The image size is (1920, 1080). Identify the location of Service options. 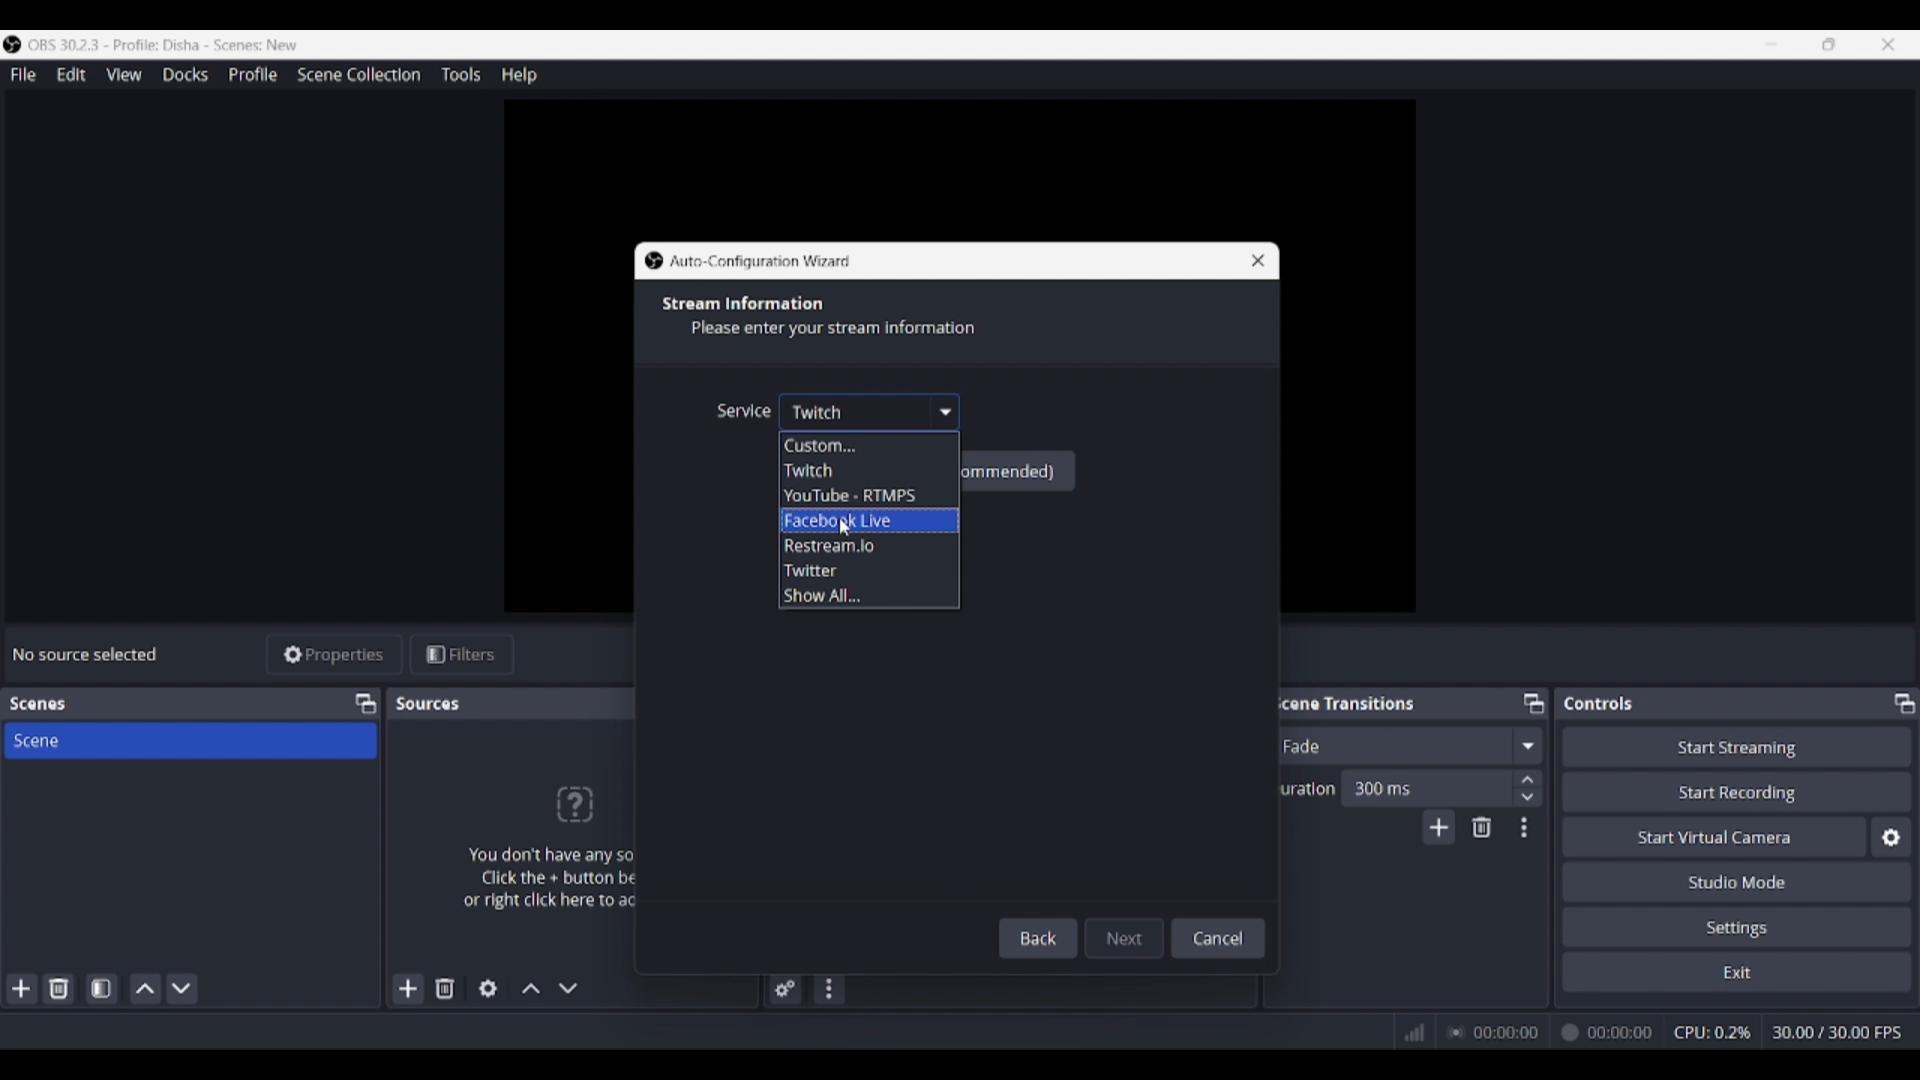
(869, 412).